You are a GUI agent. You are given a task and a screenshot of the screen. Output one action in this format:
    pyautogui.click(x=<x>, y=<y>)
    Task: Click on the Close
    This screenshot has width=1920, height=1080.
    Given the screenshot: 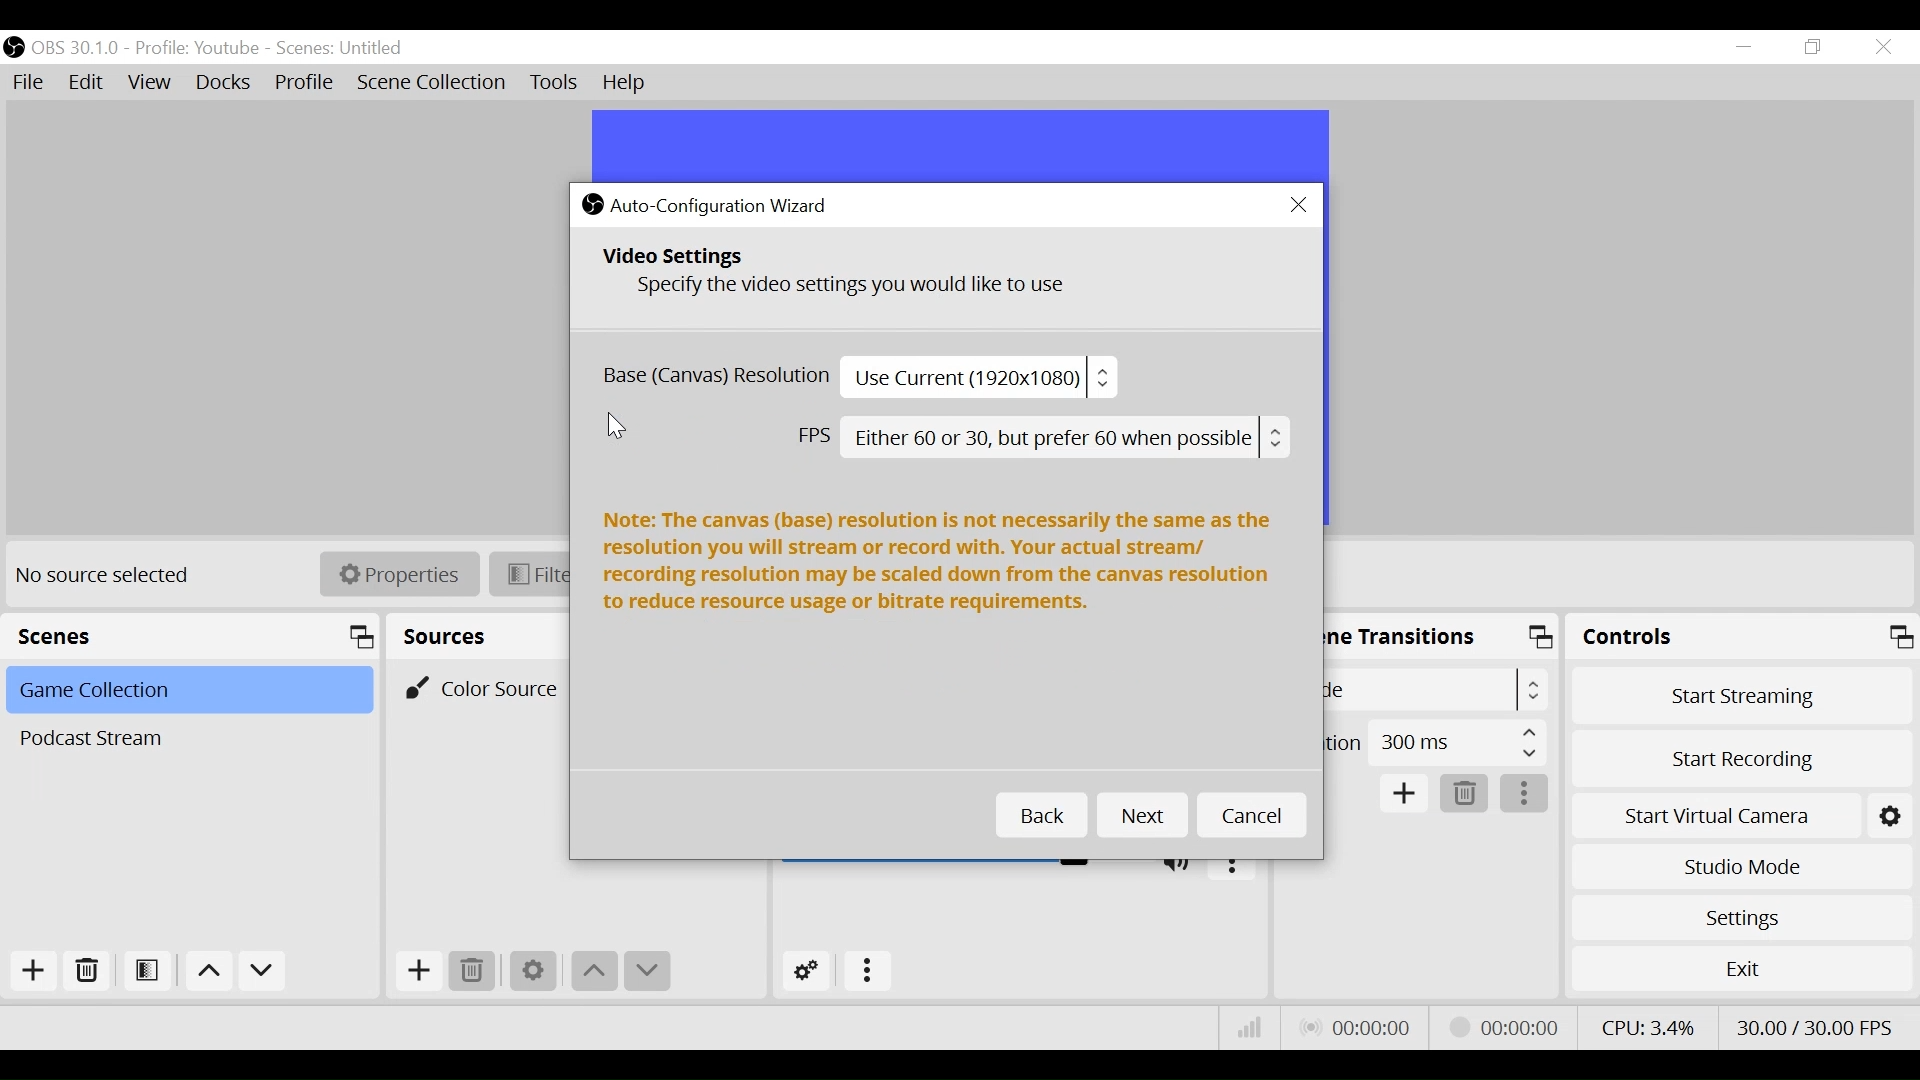 What is the action you would take?
    pyautogui.click(x=1885, y=47)
    